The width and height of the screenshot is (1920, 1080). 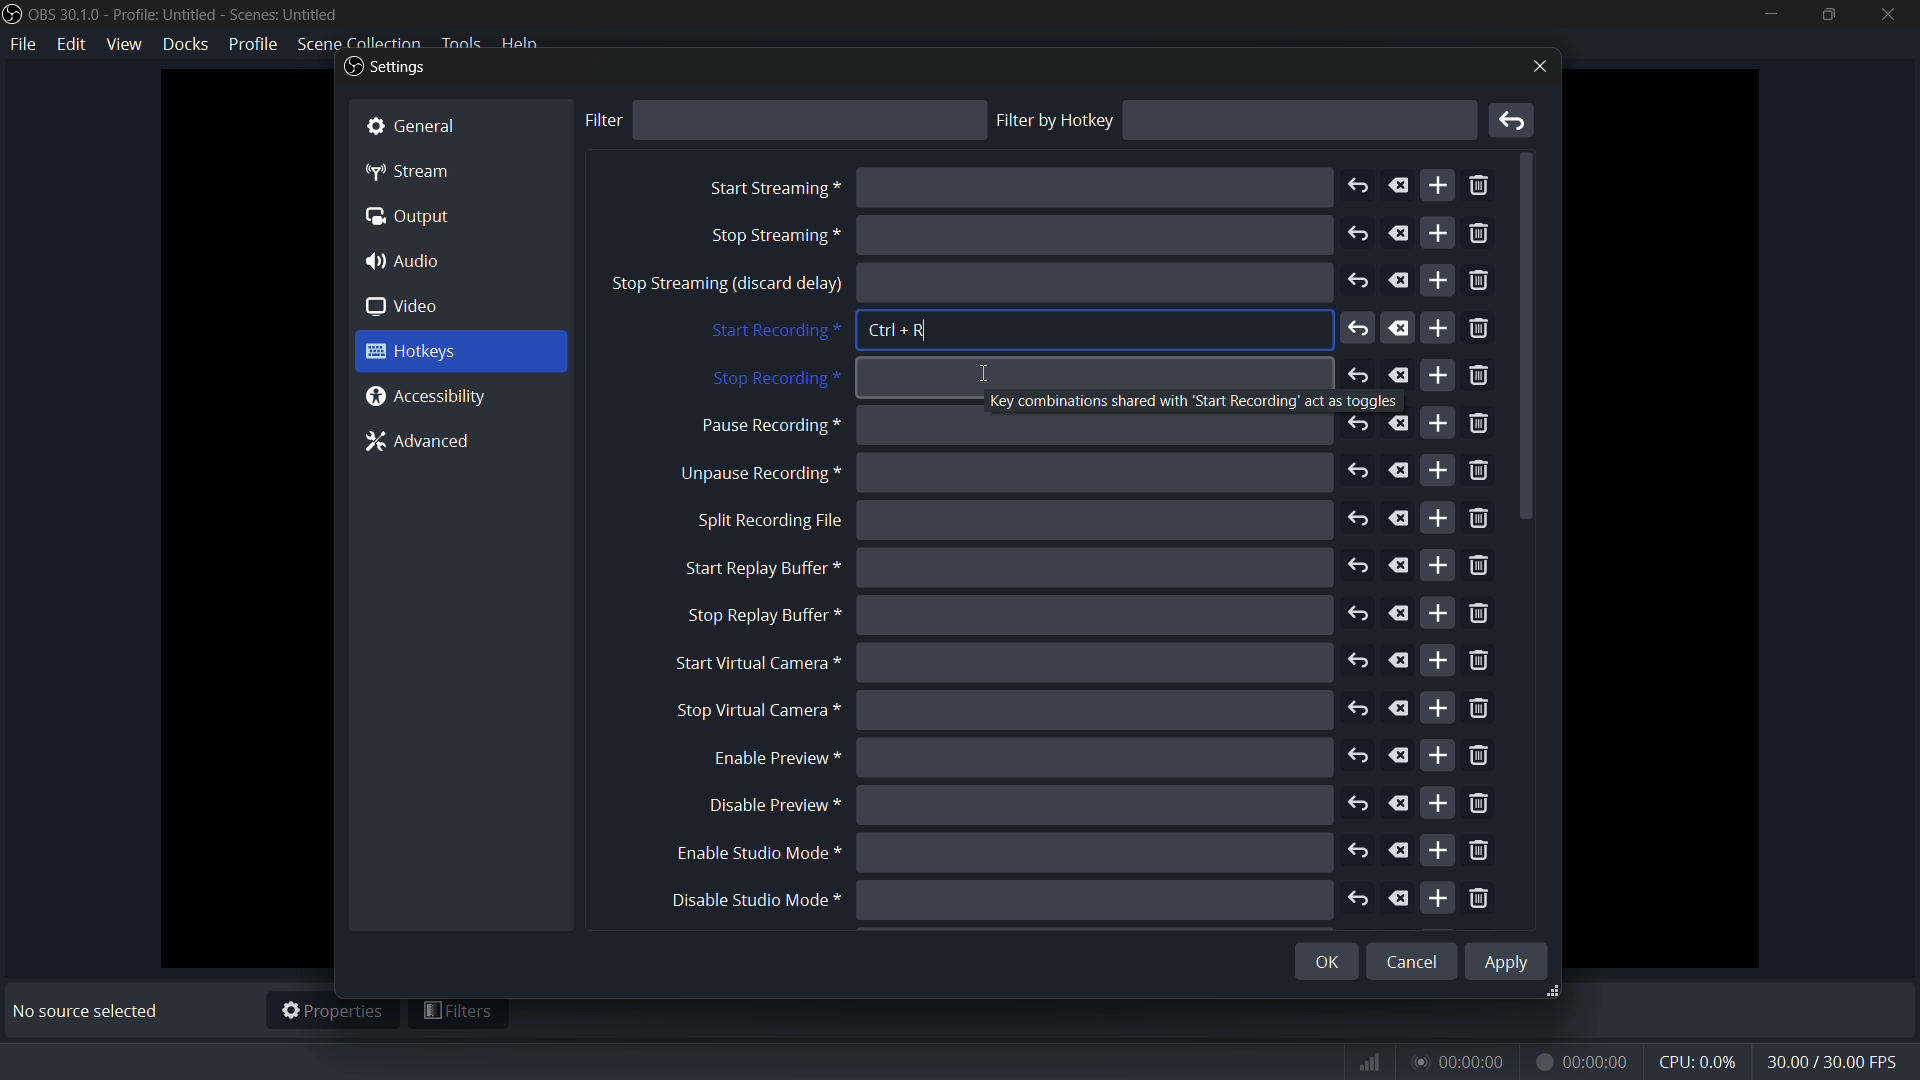 What do you see at coordinates (385, 69) in the screenshot?
I see `Settings` at bounding box center [385, 69].